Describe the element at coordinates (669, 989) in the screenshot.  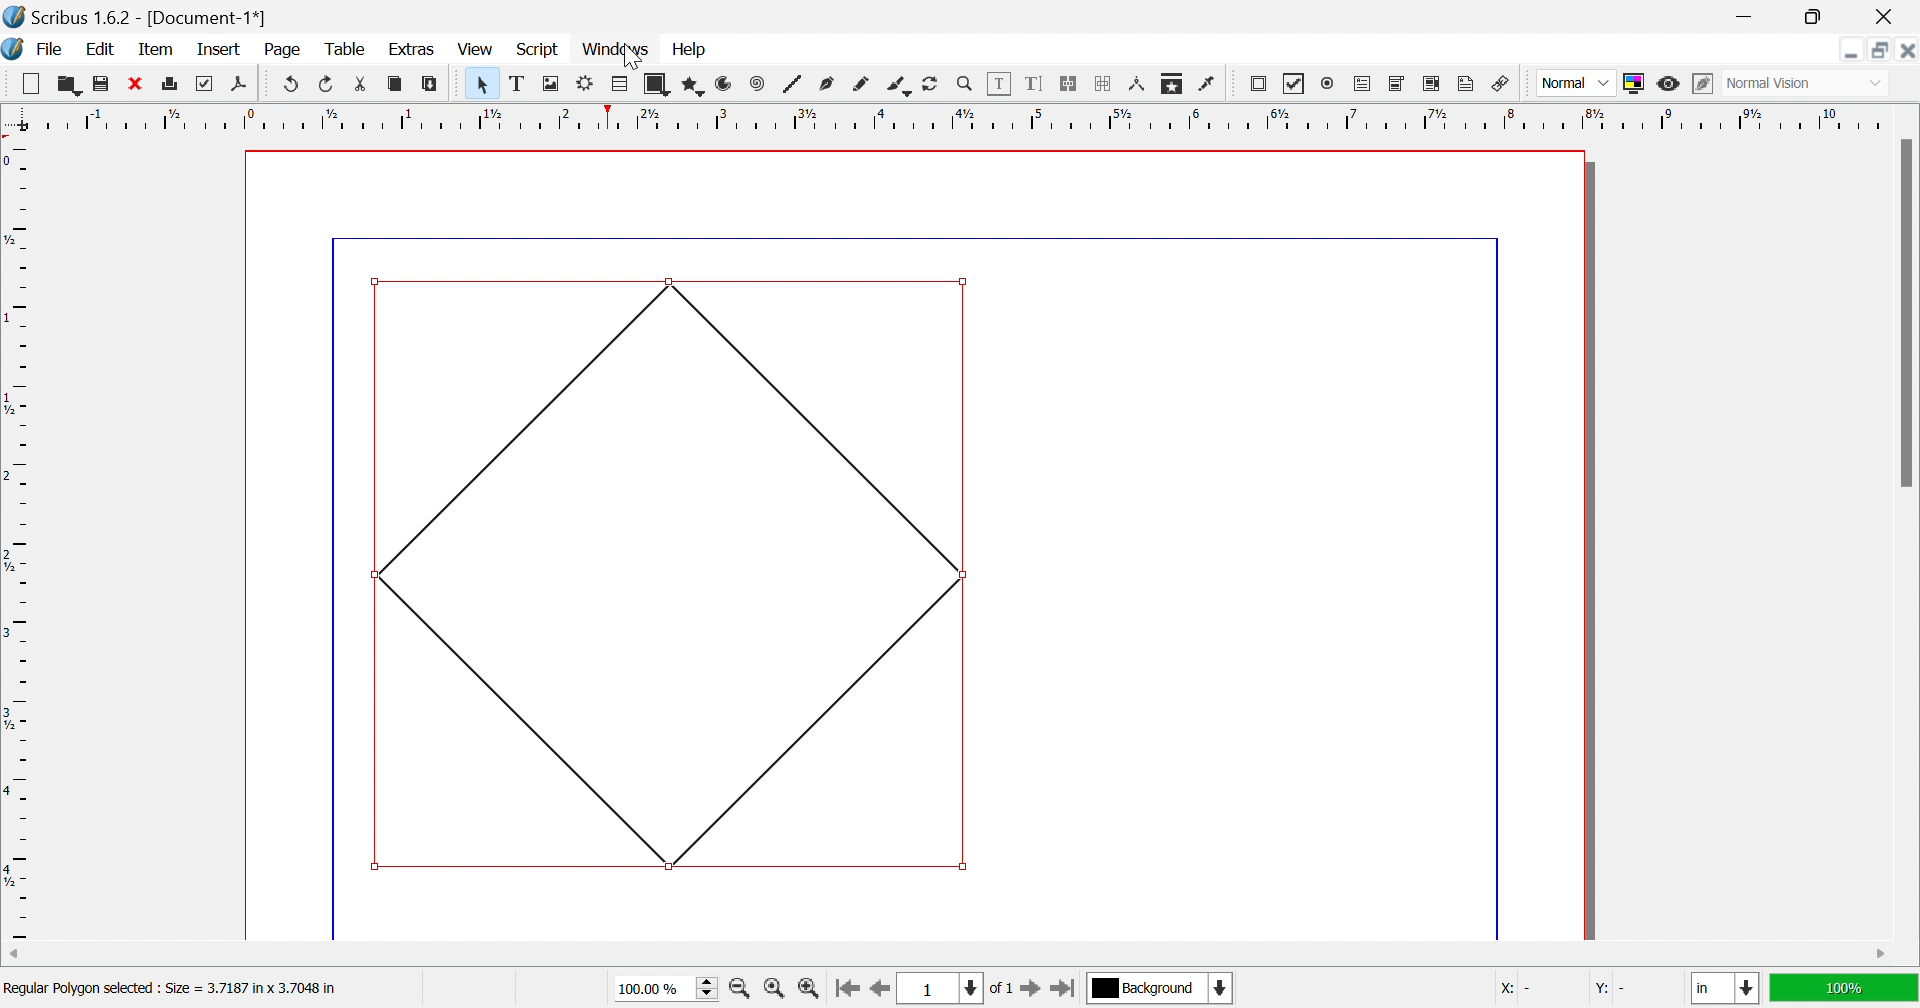
I see `100.00%` at that location.